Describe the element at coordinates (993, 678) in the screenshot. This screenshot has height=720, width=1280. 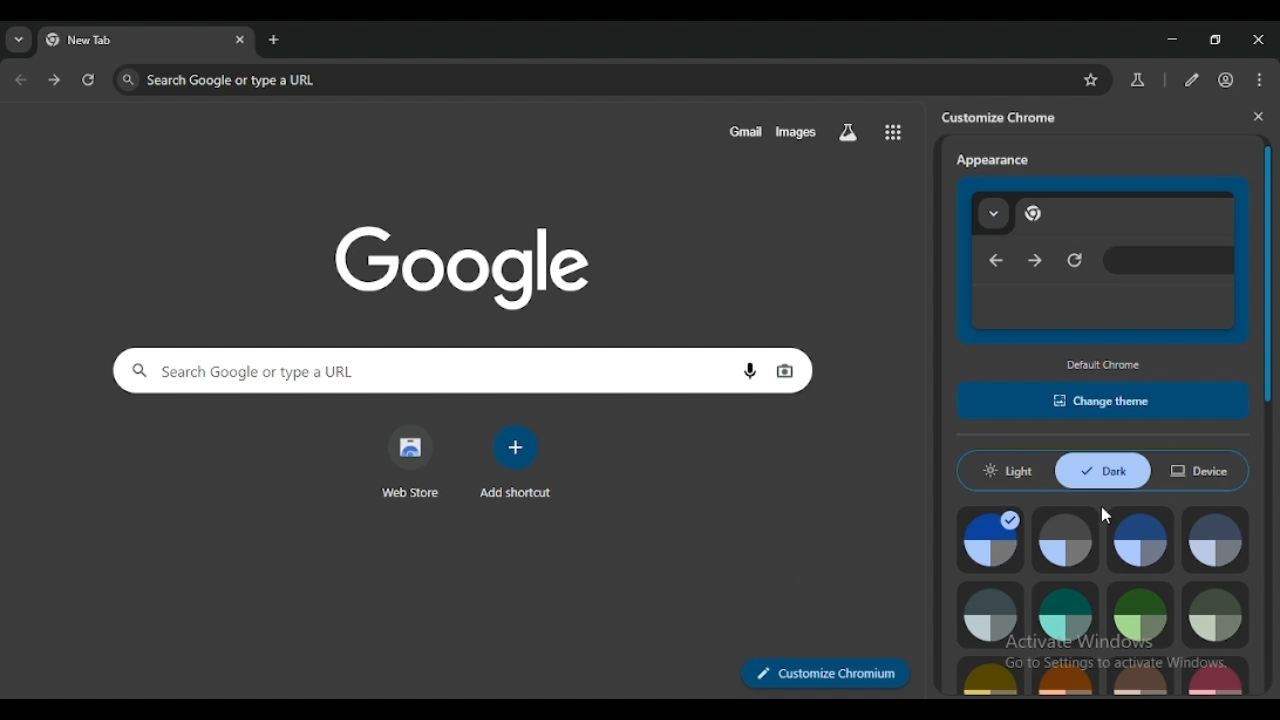
I see `citron` at that location.